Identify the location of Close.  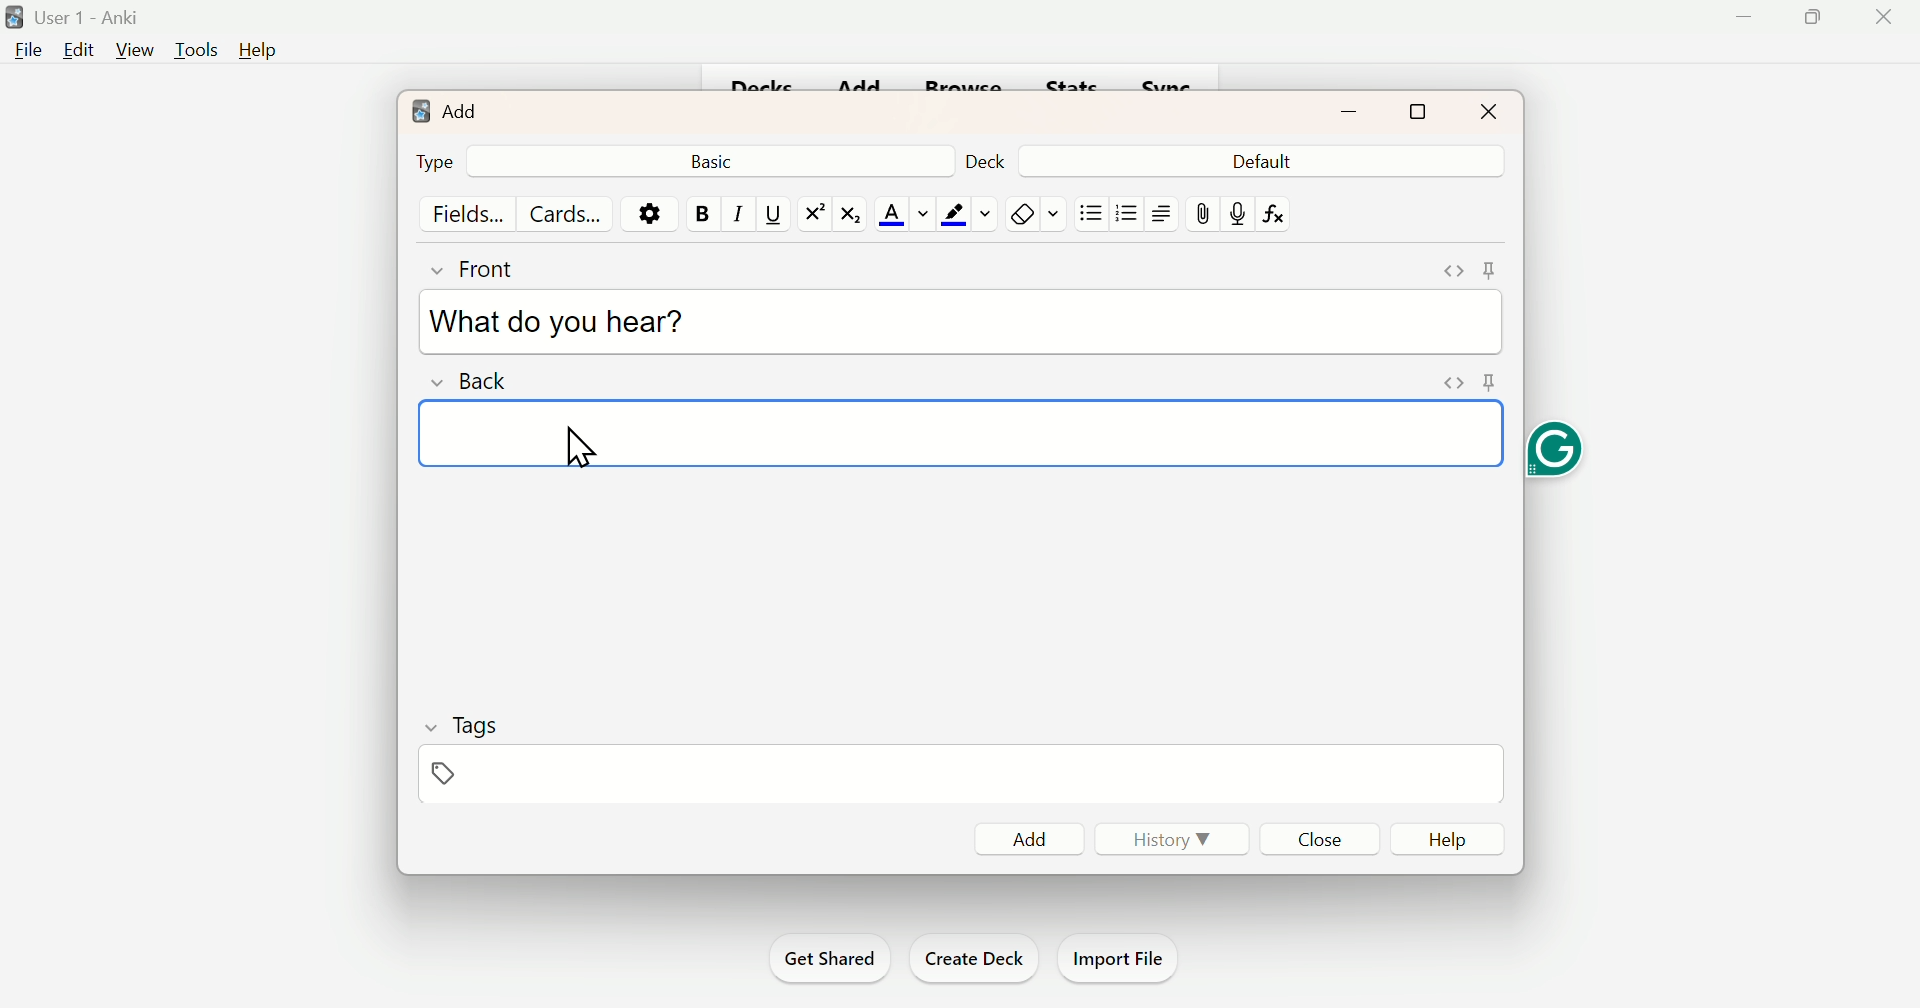
(1884, 17).